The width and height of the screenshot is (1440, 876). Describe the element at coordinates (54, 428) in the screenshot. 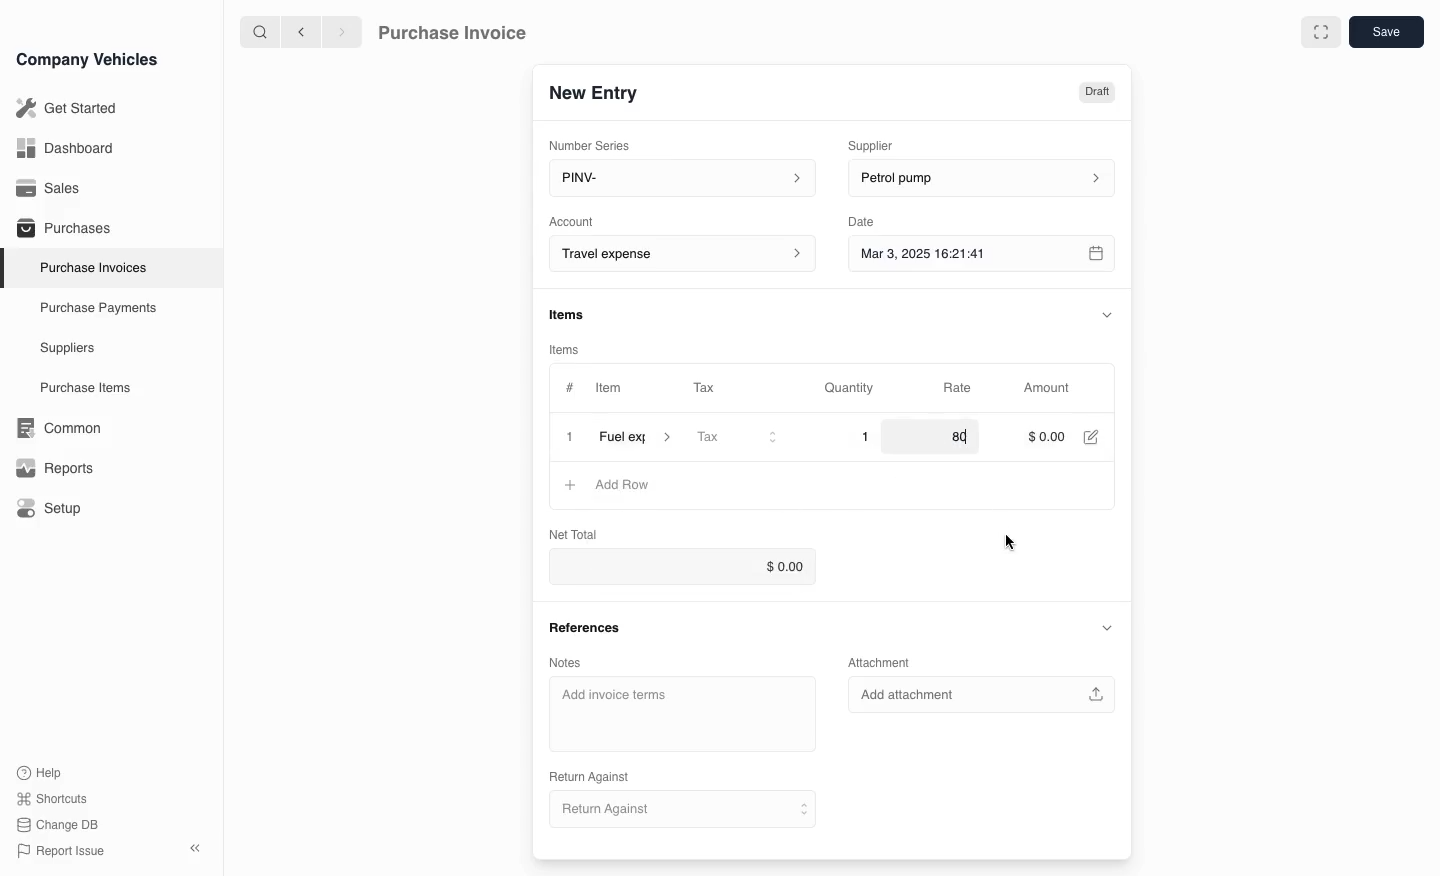

I see `Common` at that location.